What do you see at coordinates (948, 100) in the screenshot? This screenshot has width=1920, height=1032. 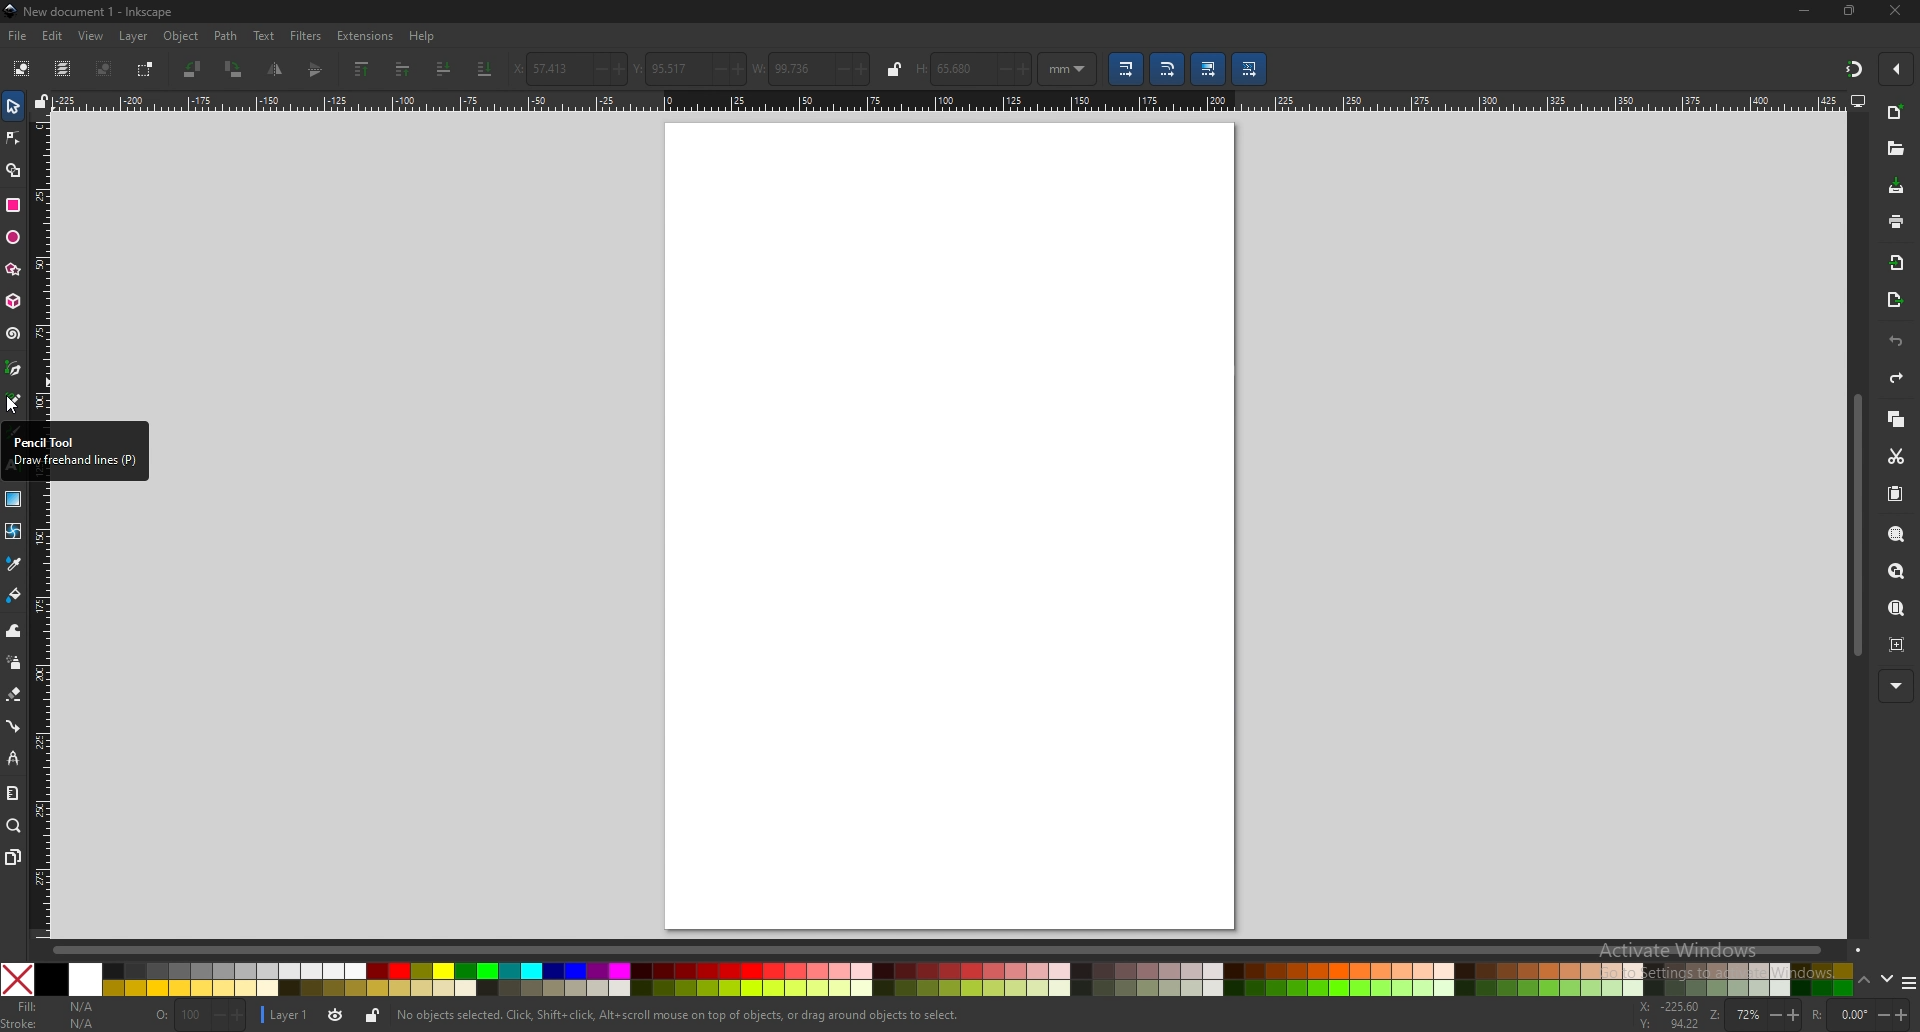 I see `horizontal scale` at bounding box center [948, 100].